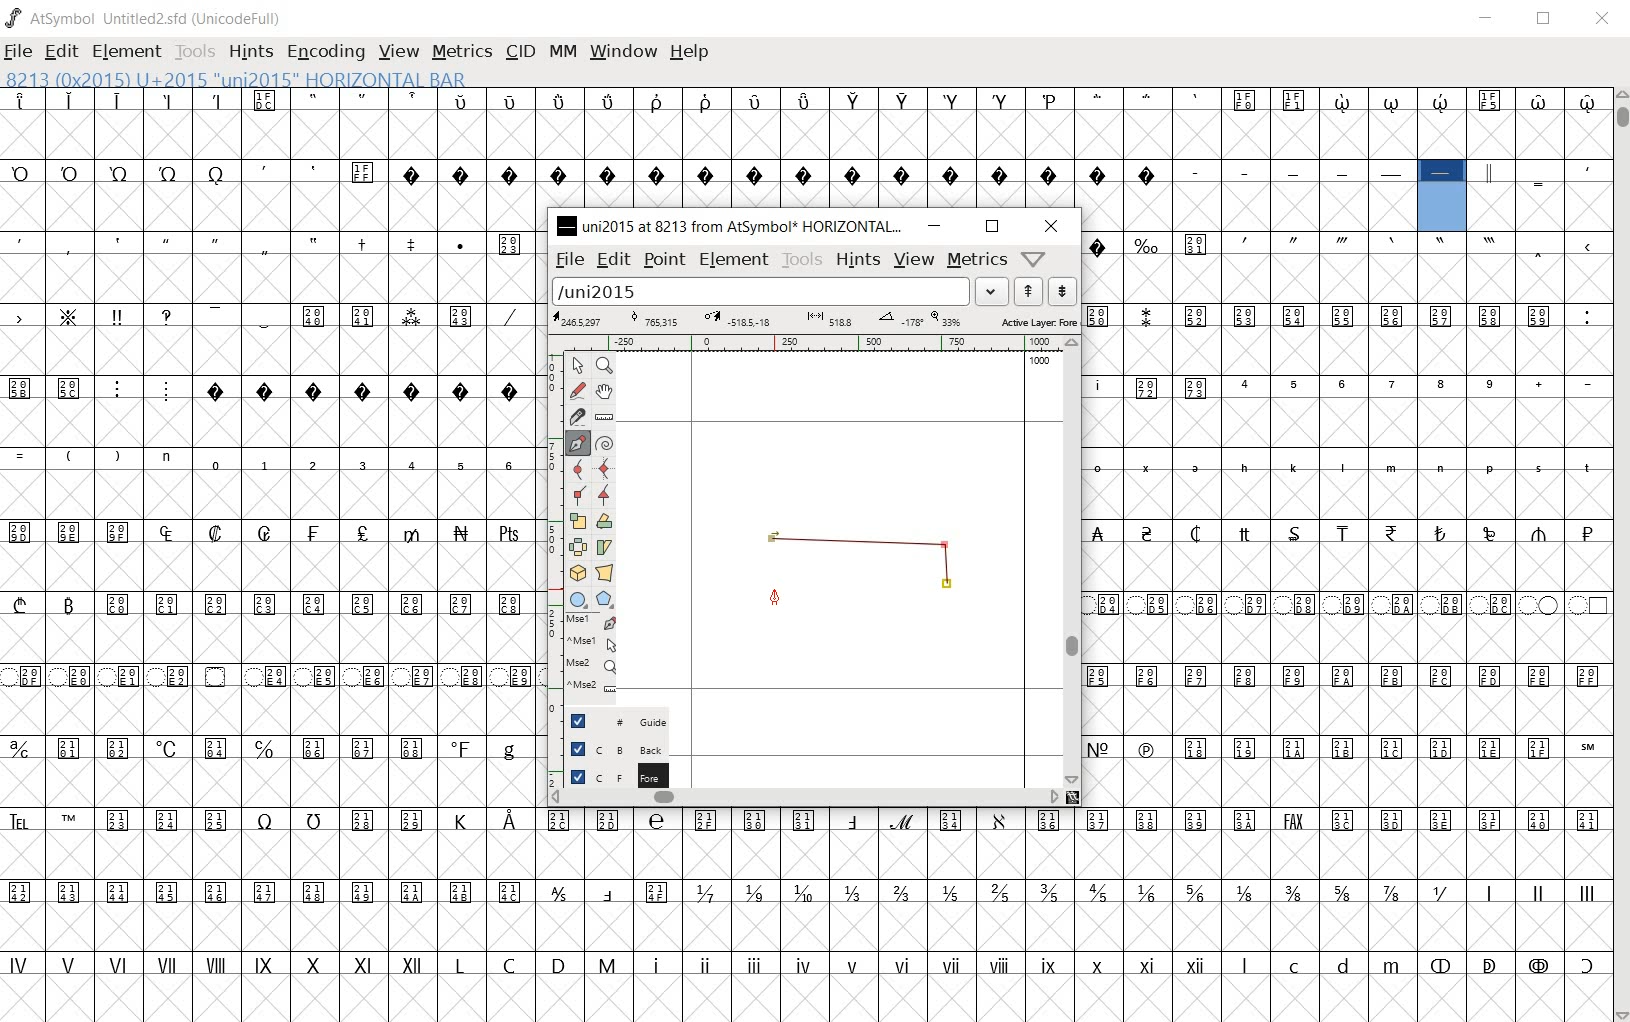 This screenshot has width=1630, height=1022. Describe the element at coordinates (603, 495) in the screenshot. I see `Add a corner point` at that location.